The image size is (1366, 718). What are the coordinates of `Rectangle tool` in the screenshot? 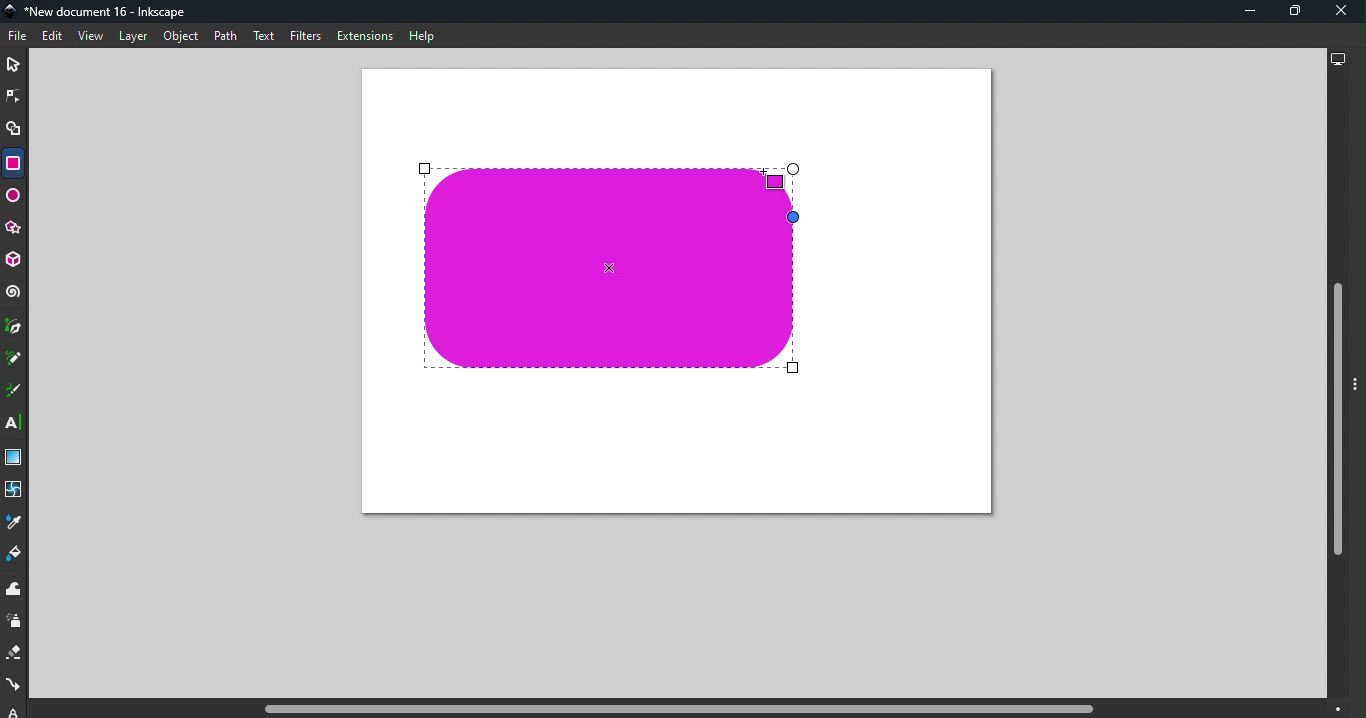 It's located at (12, 163).